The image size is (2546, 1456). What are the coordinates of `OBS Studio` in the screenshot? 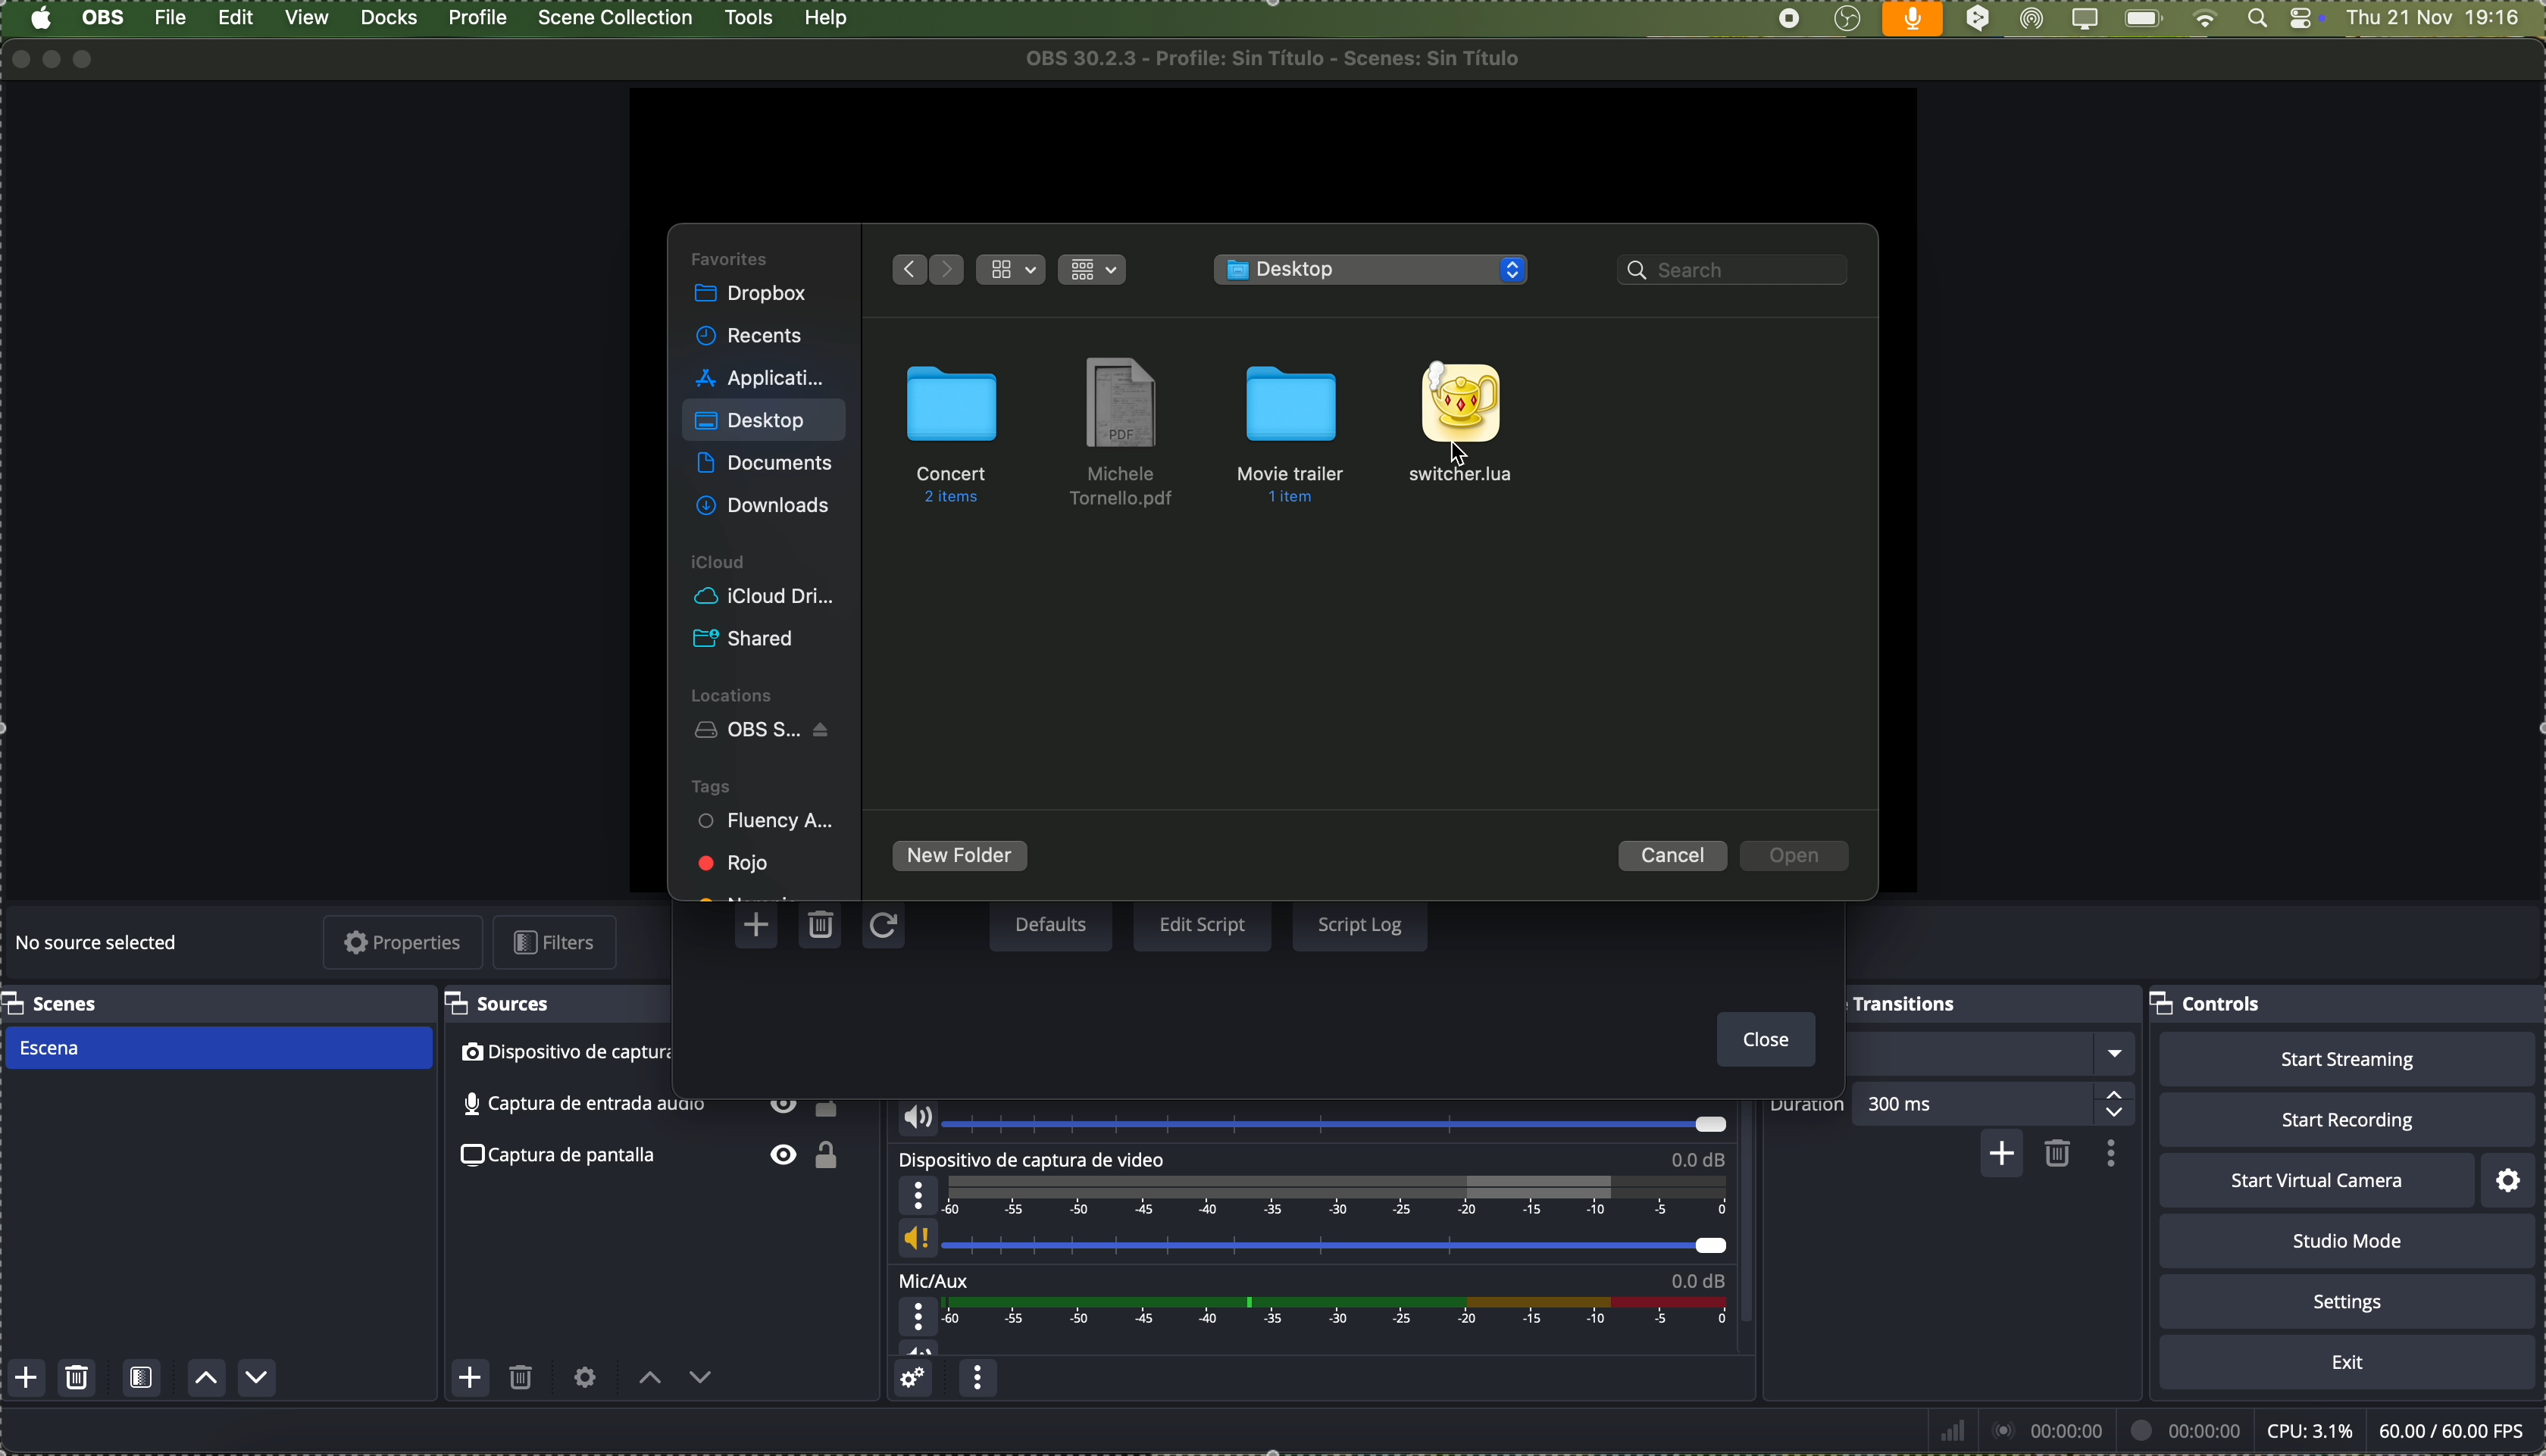 It's located at (768, 732).